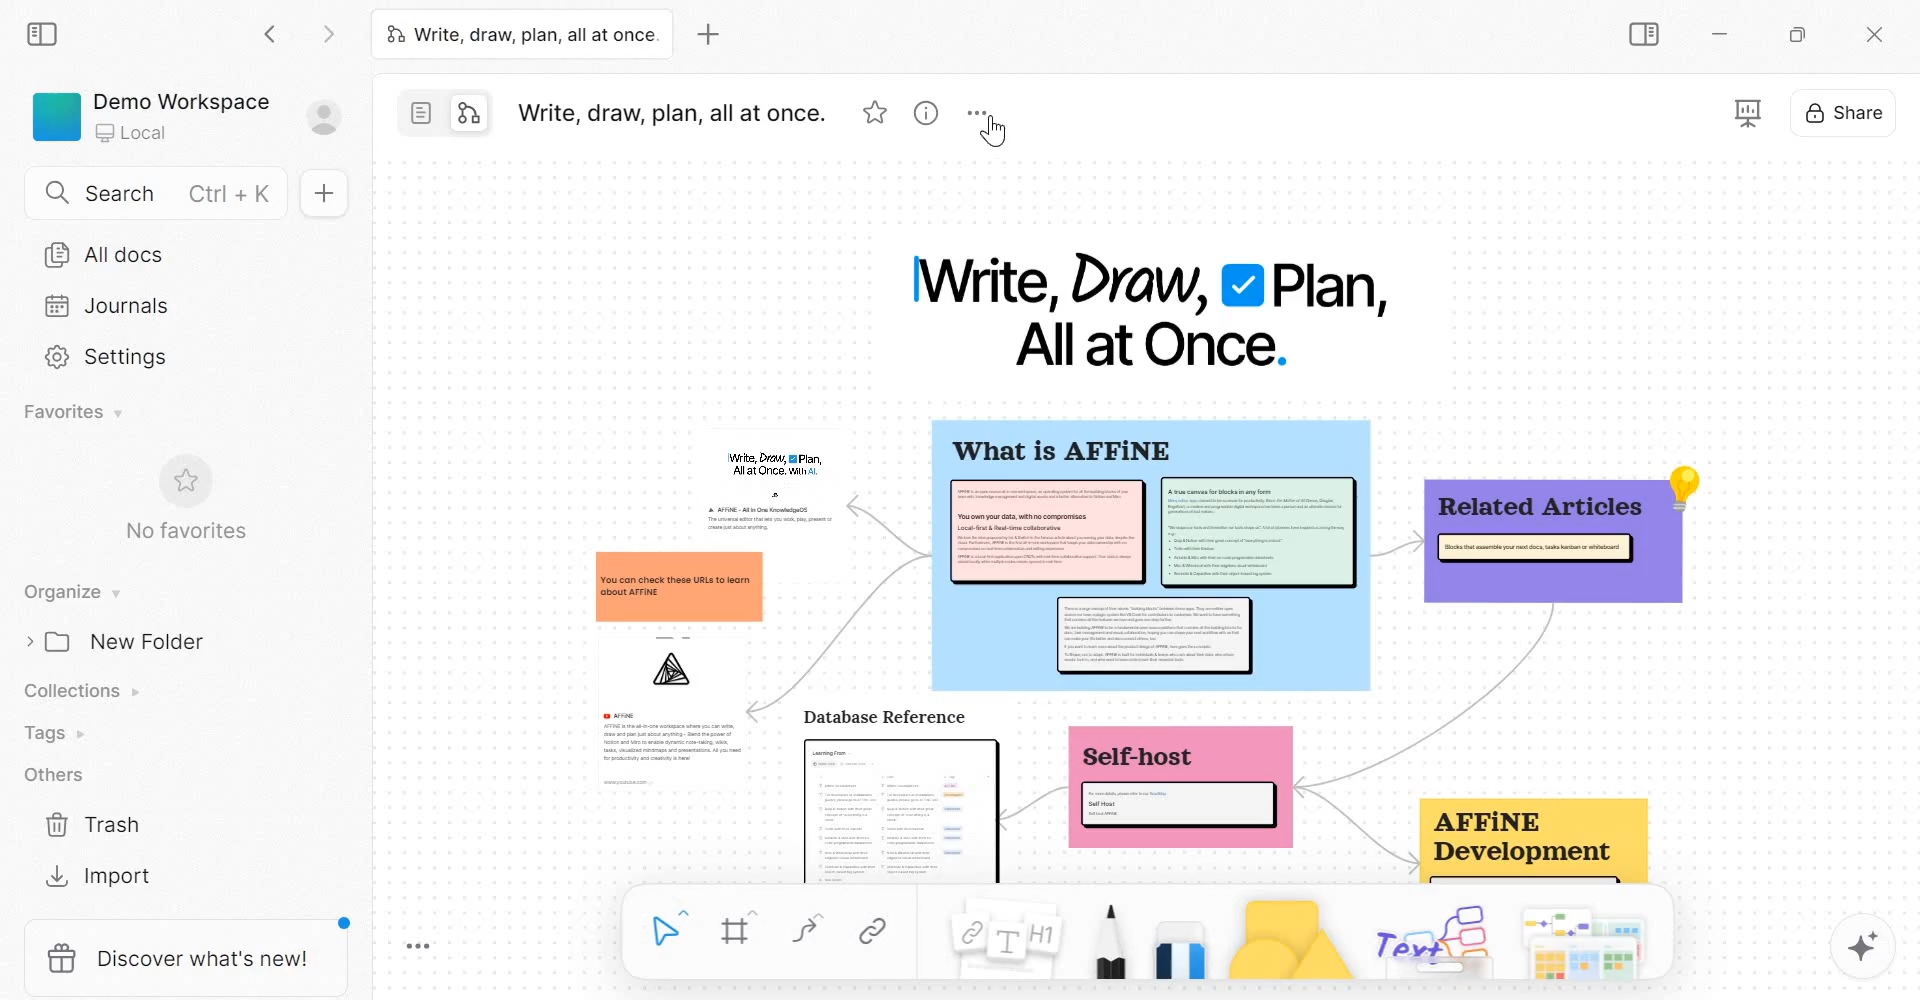  Describe the element at coordinates (1108, 943) in the screenshot. I see `Pen` at that location.